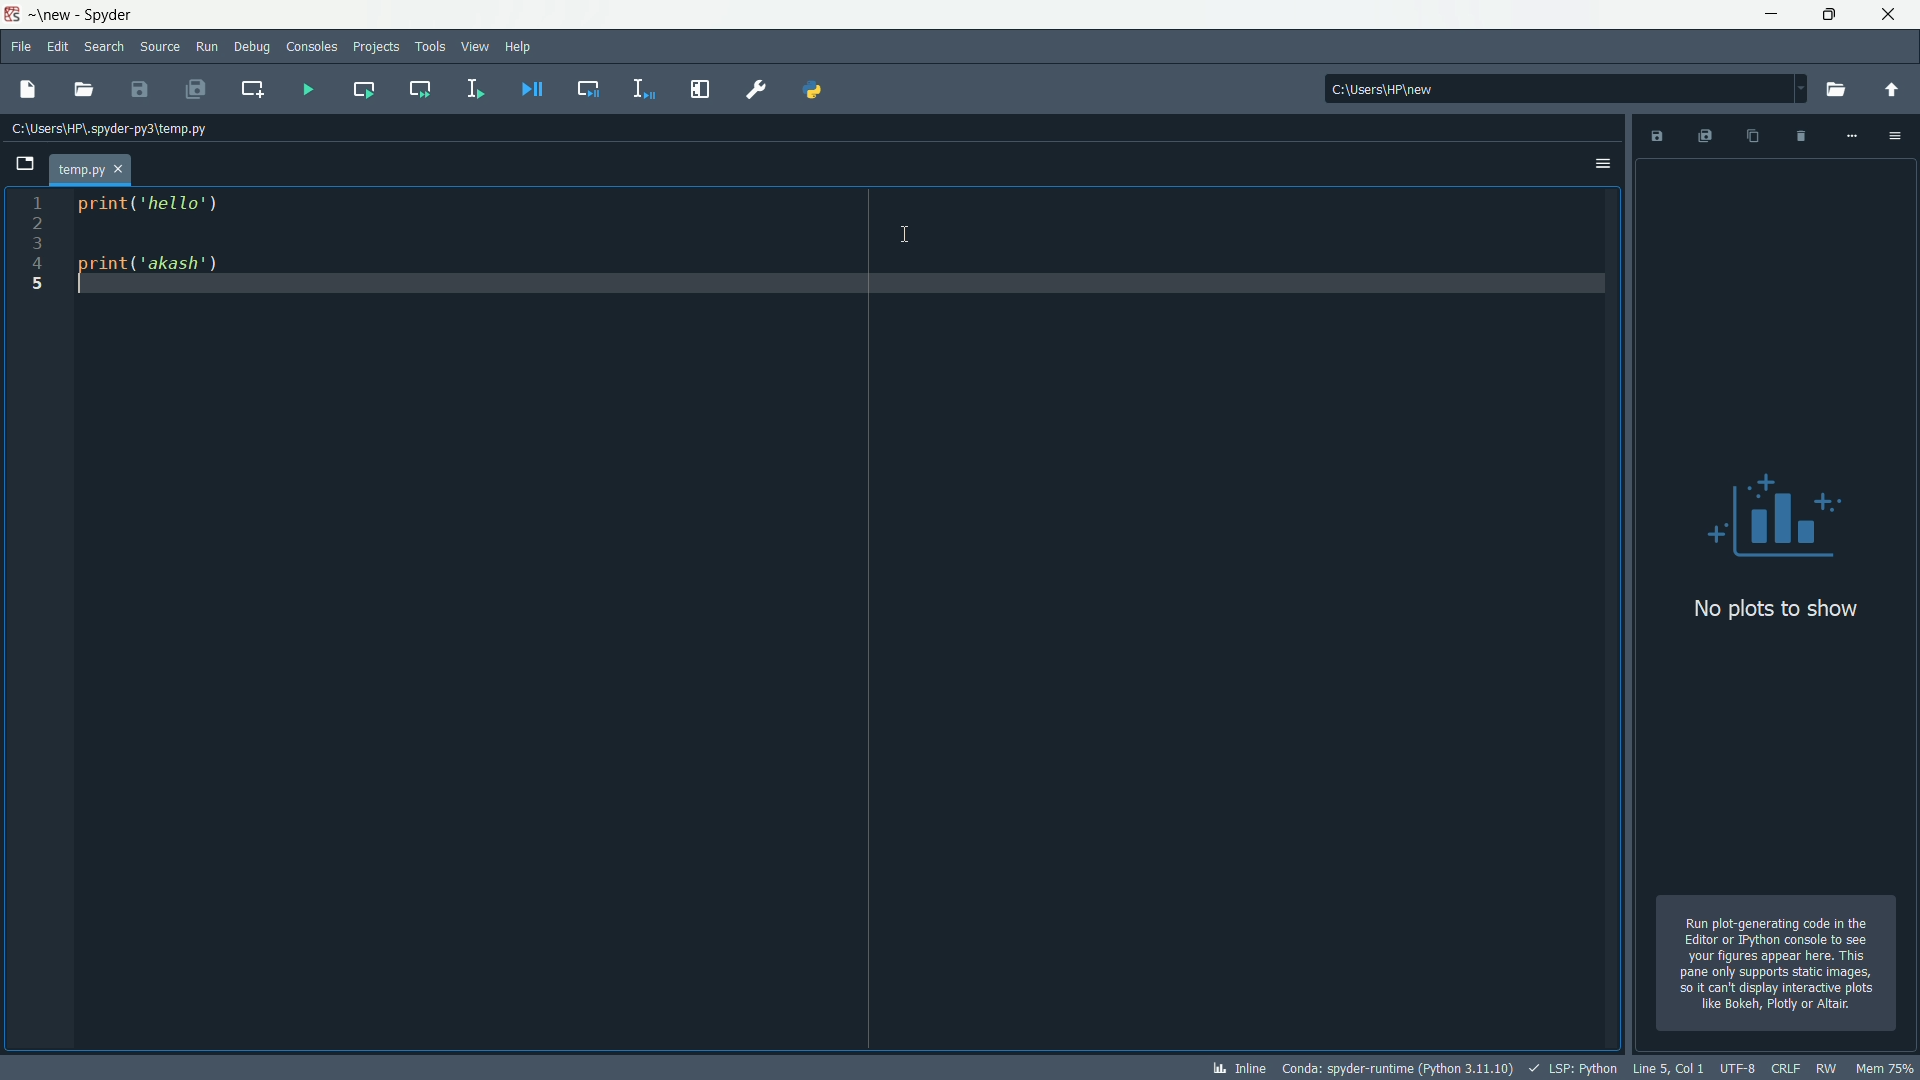 This screenshot has width=1920, height=1080. I want to click on run menu, so click(207, 45).